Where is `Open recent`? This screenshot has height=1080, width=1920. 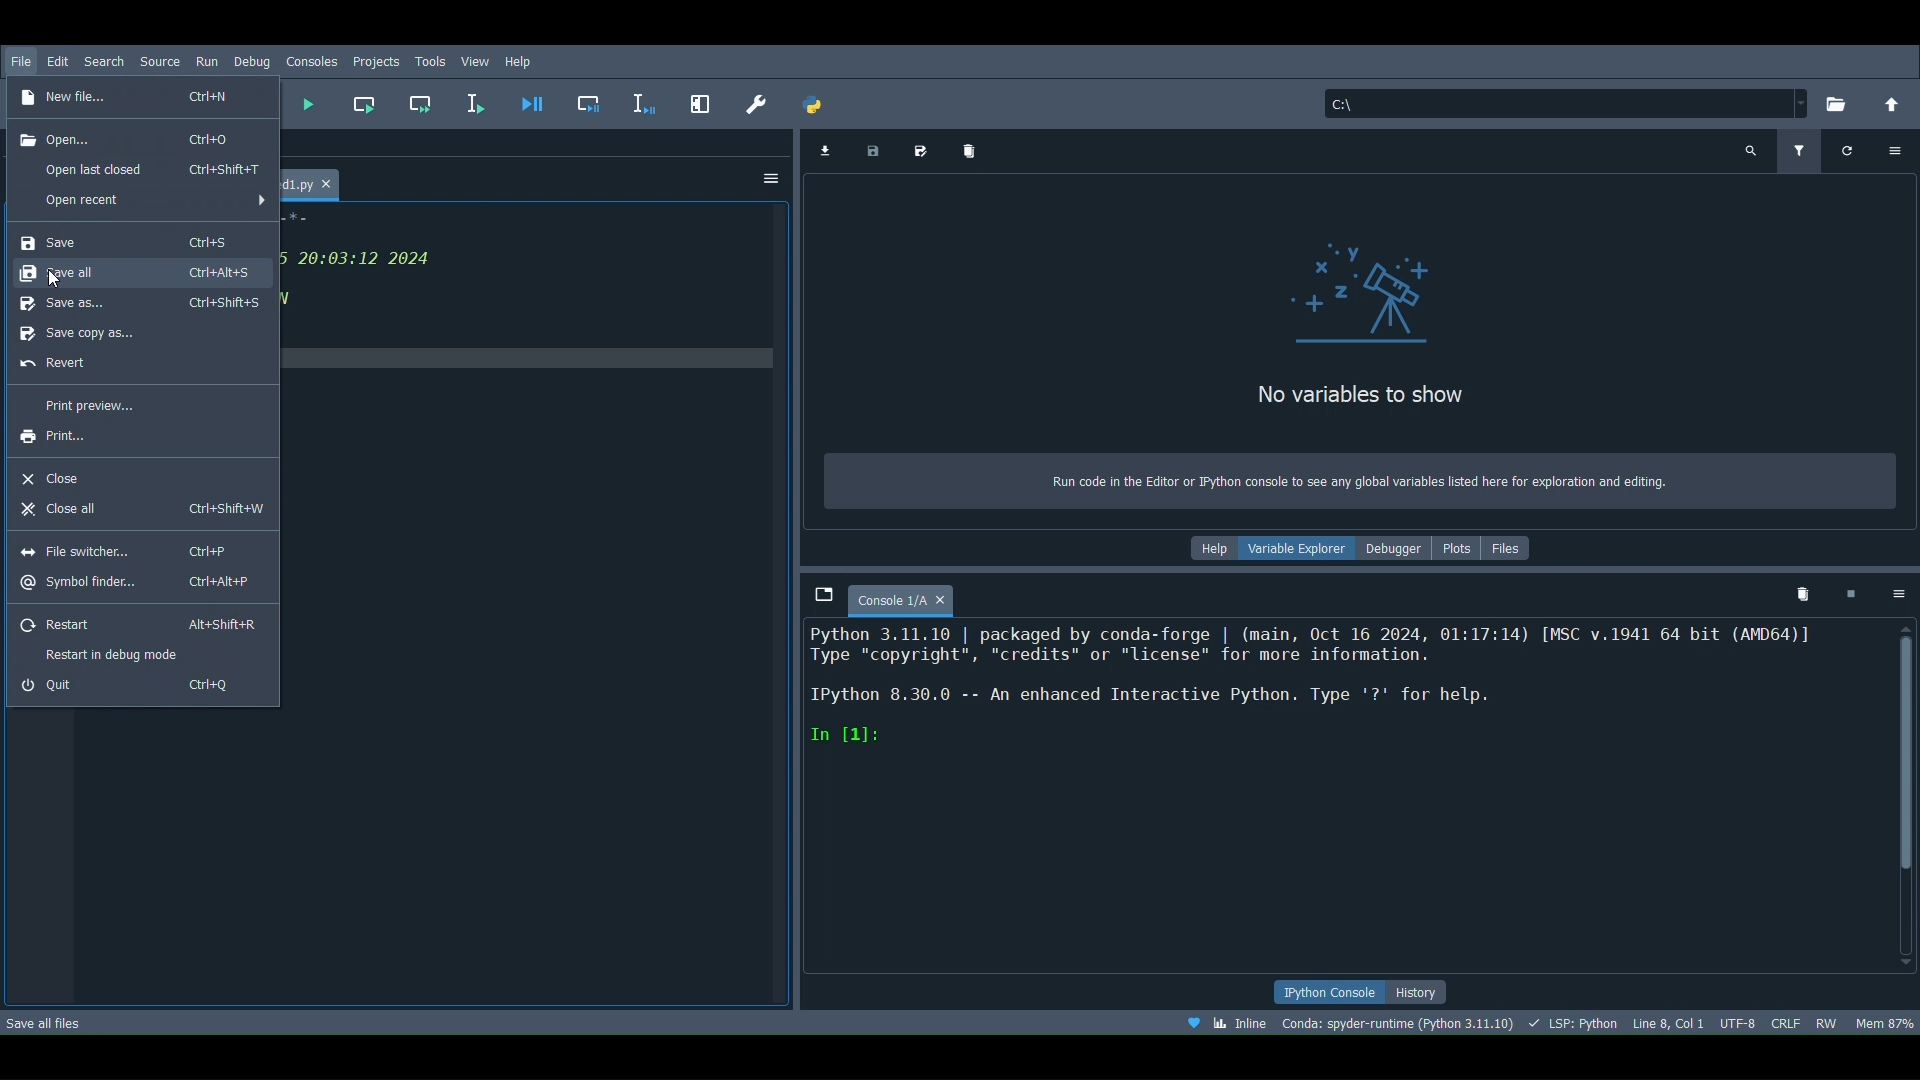
Open recent is located at coordinates (143, 202).